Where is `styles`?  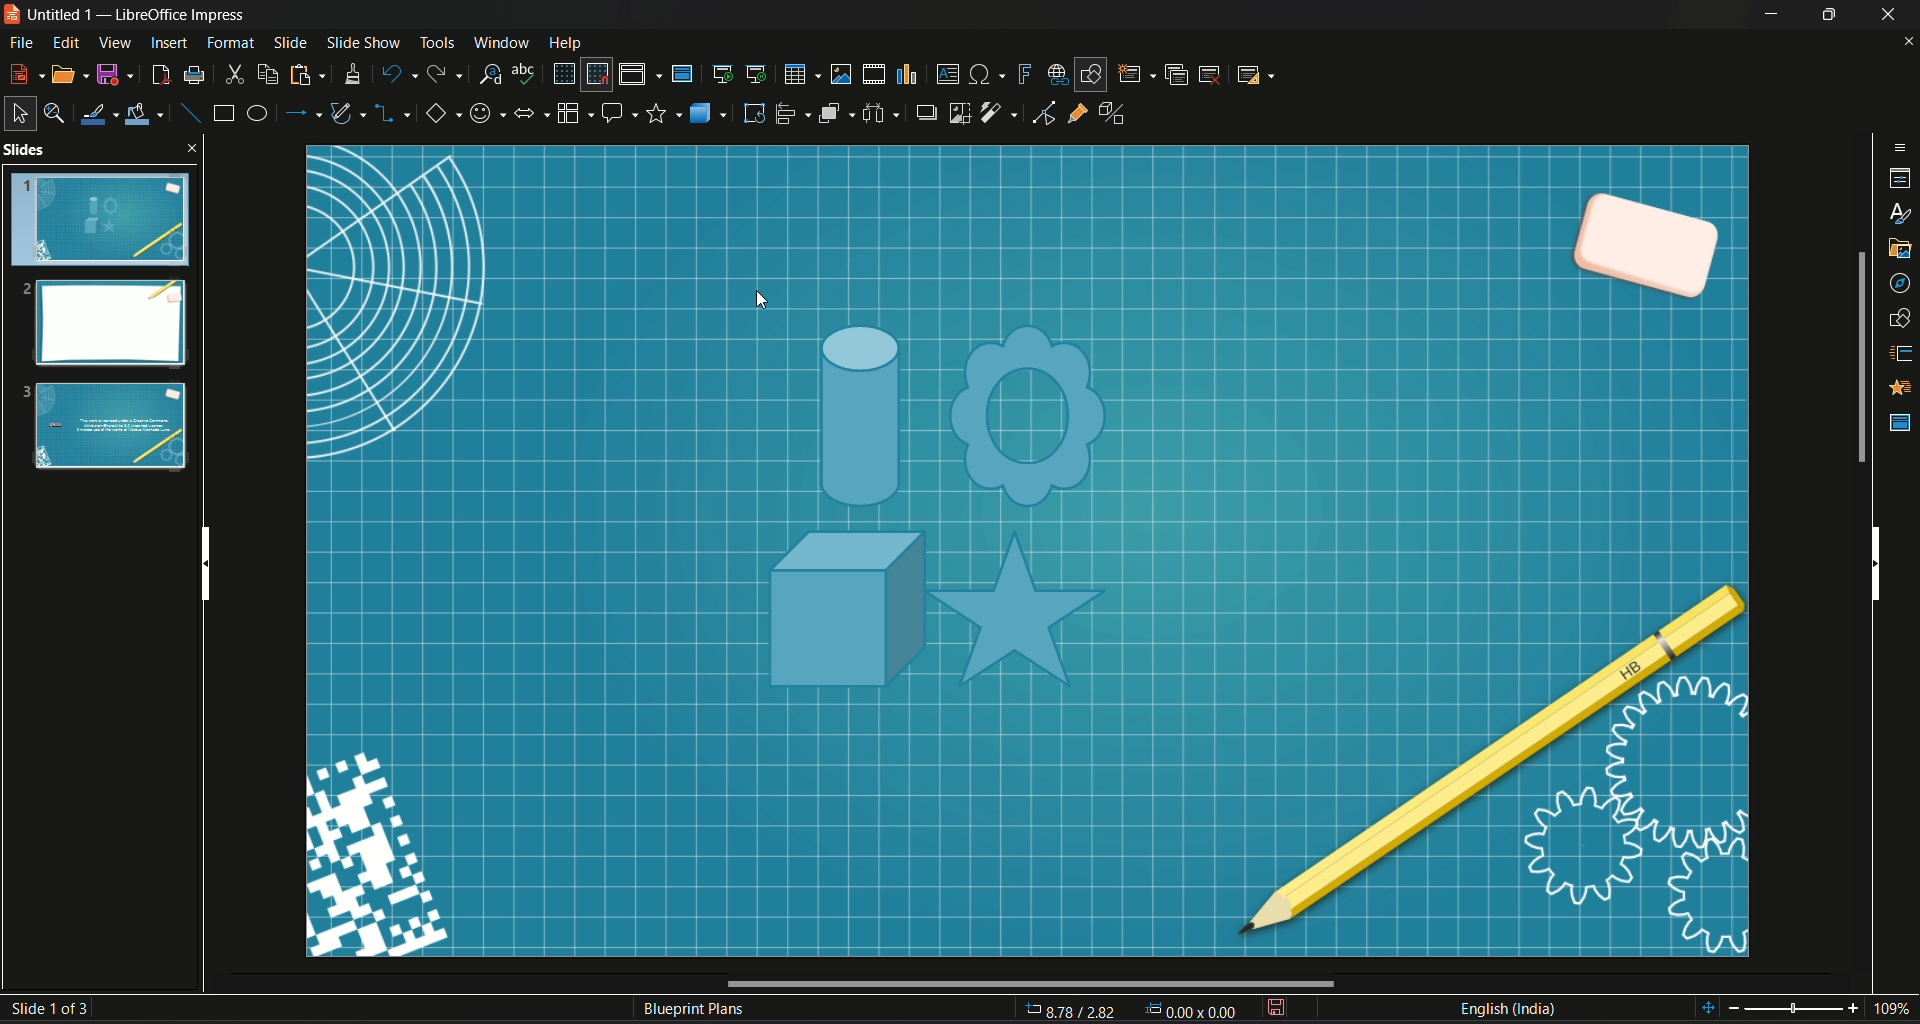
styles is located at coordinates (1902, 216).